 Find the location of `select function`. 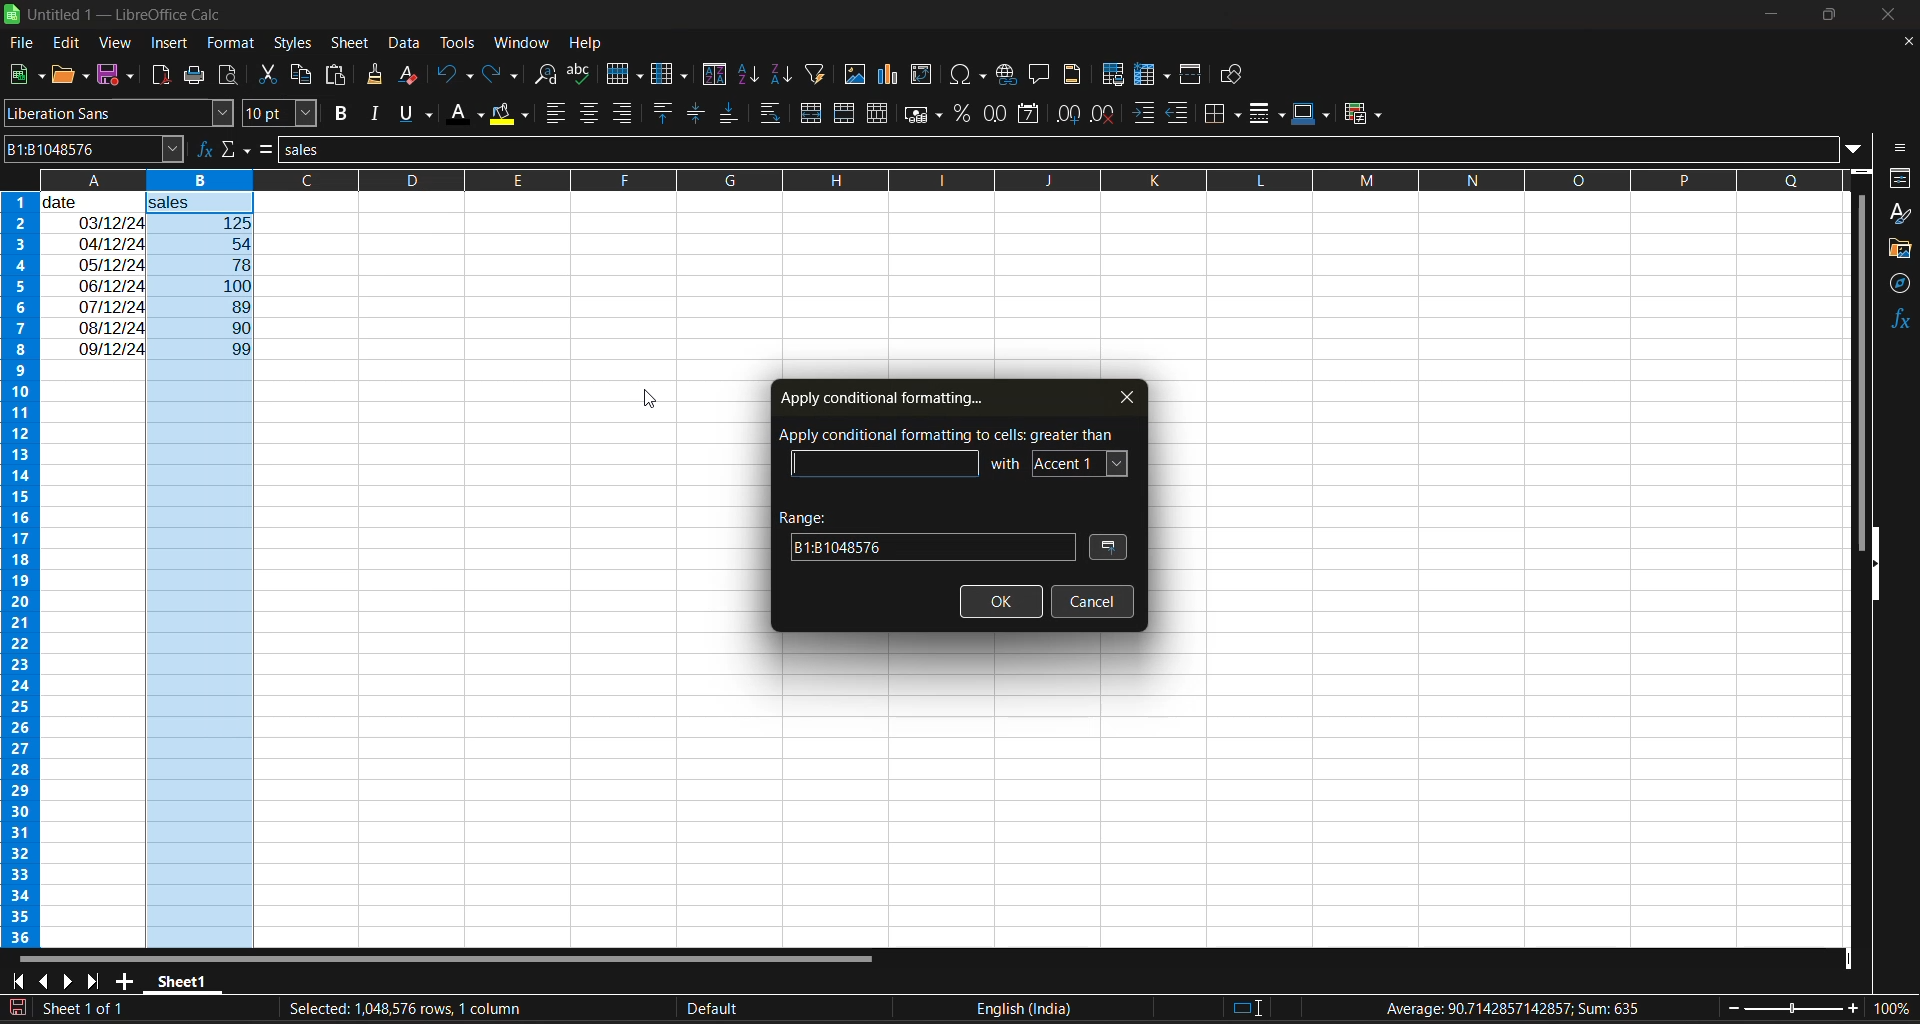

select function is located at coordinates (237, 149).